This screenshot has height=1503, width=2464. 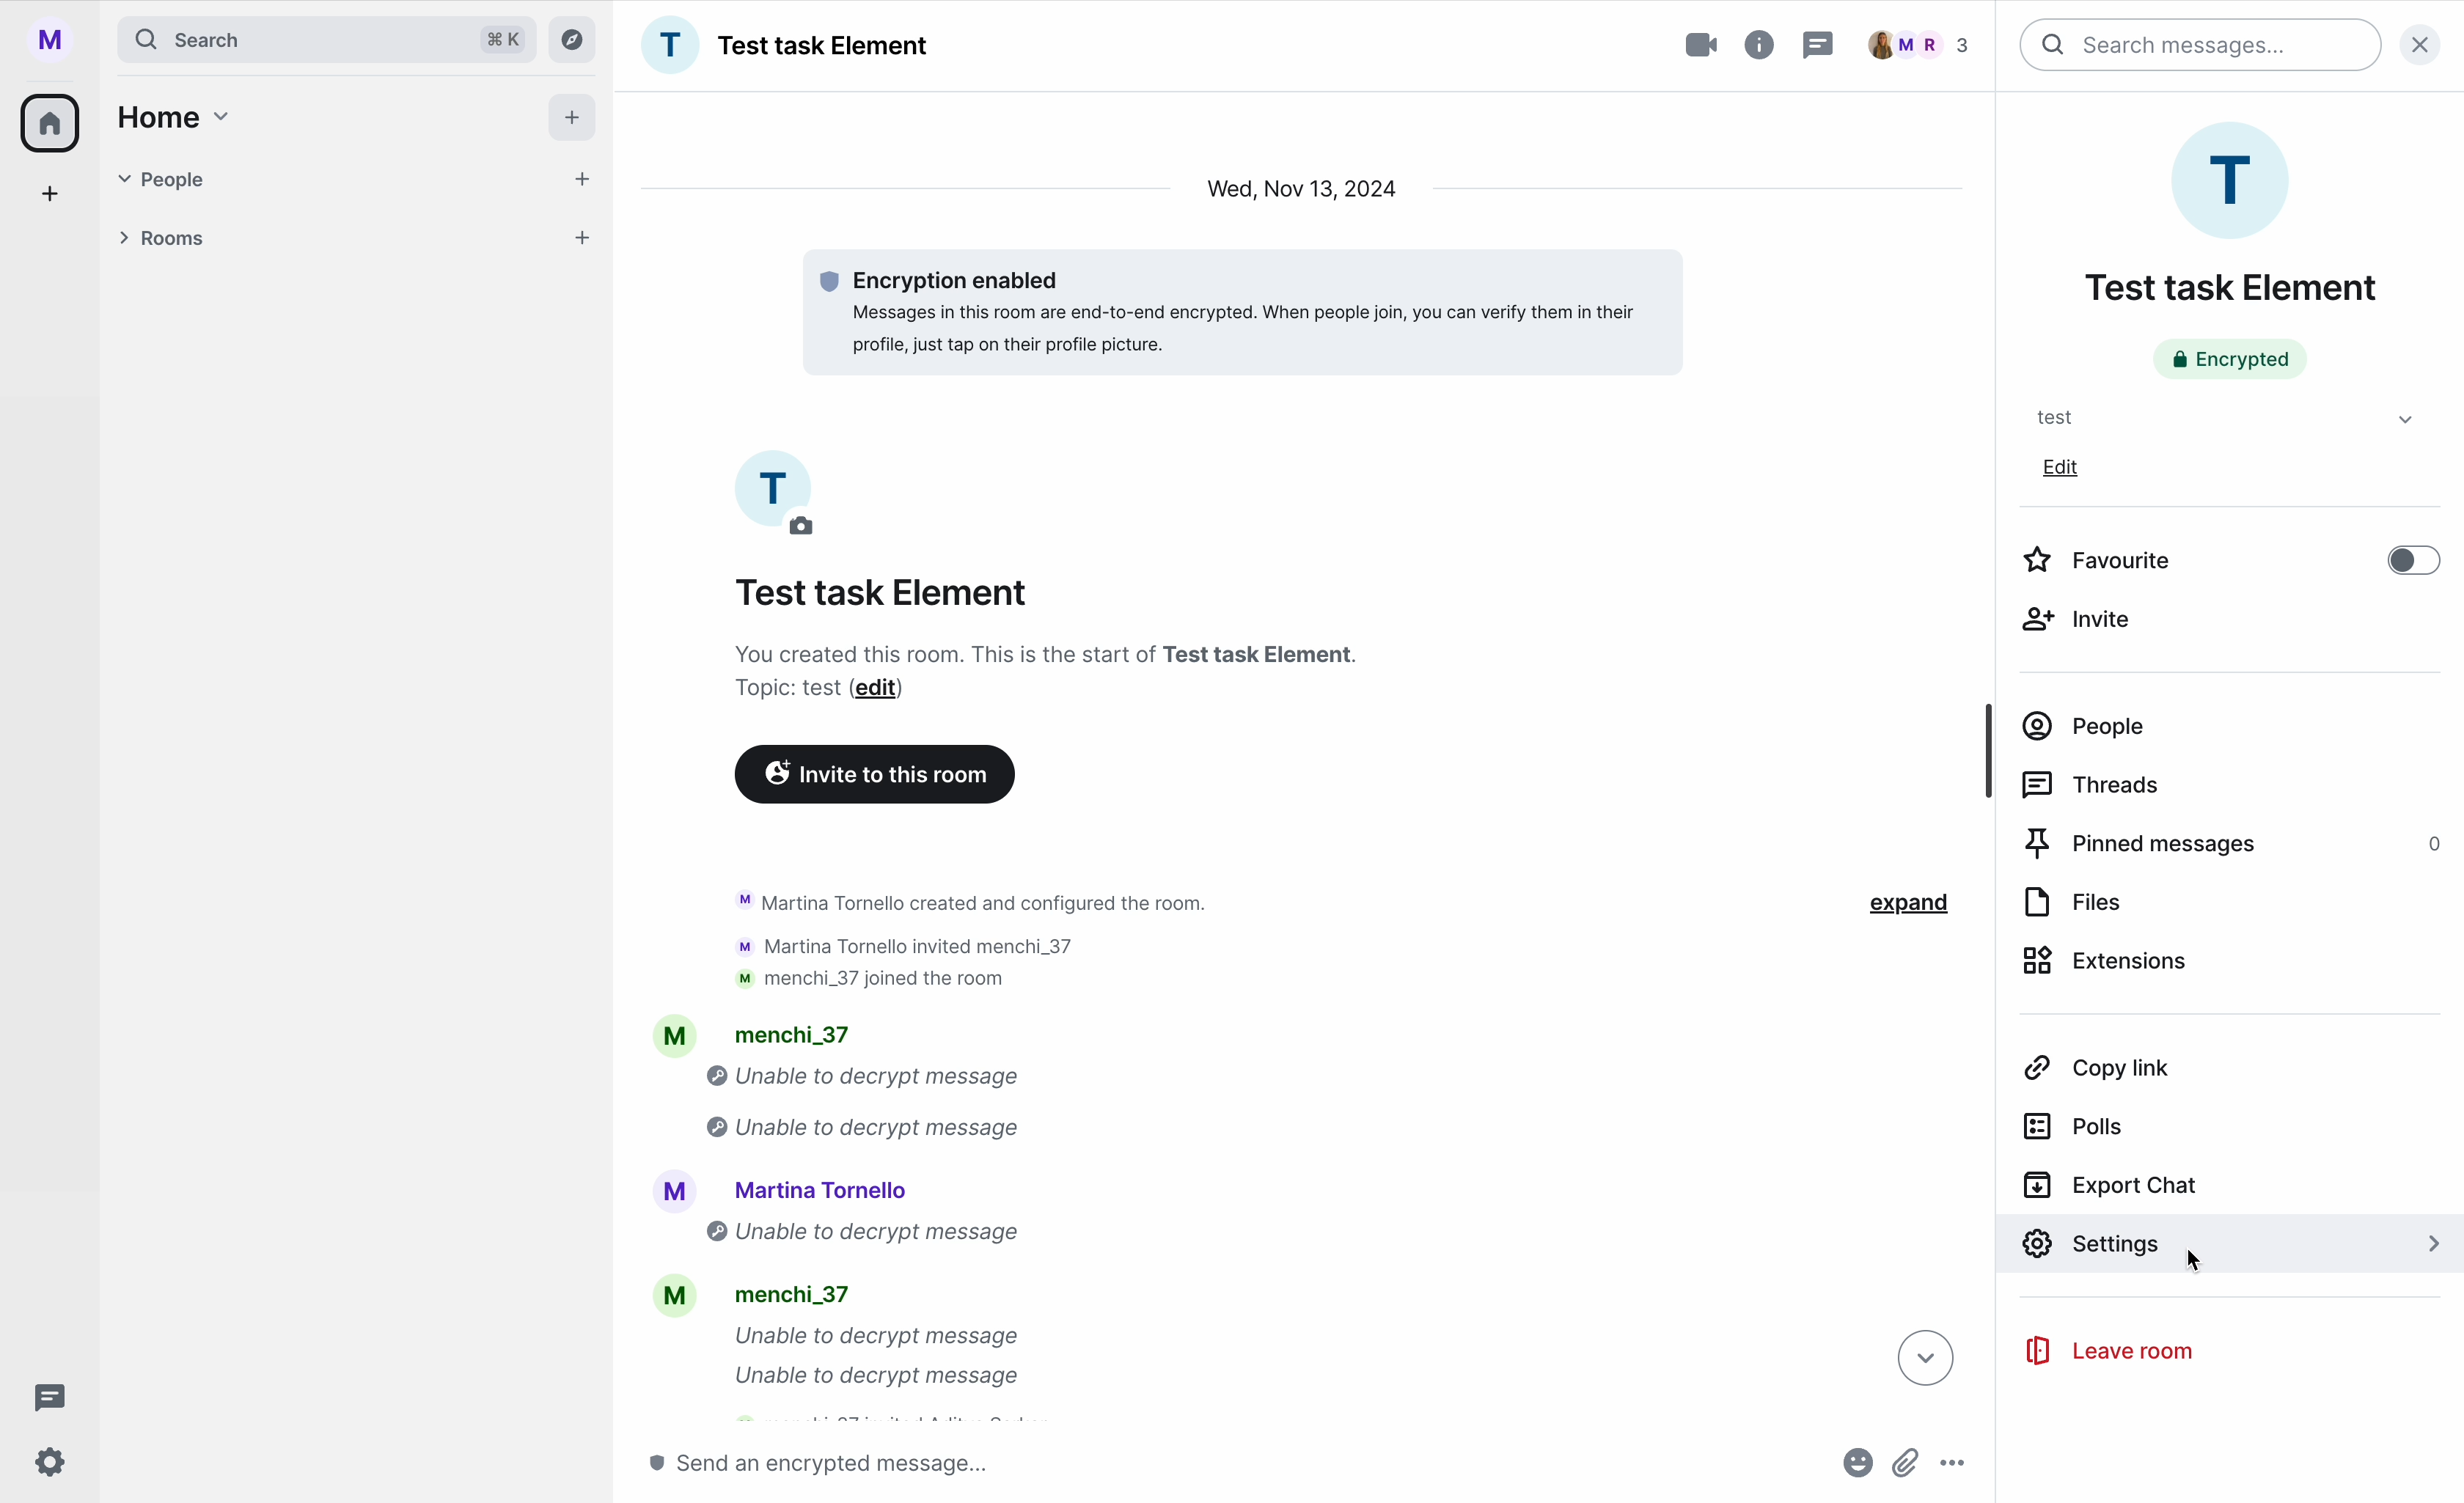 What do you see at coordinates (44, 1396) in the screenshot?
I see `threads` at bounding box center [44, 1396].